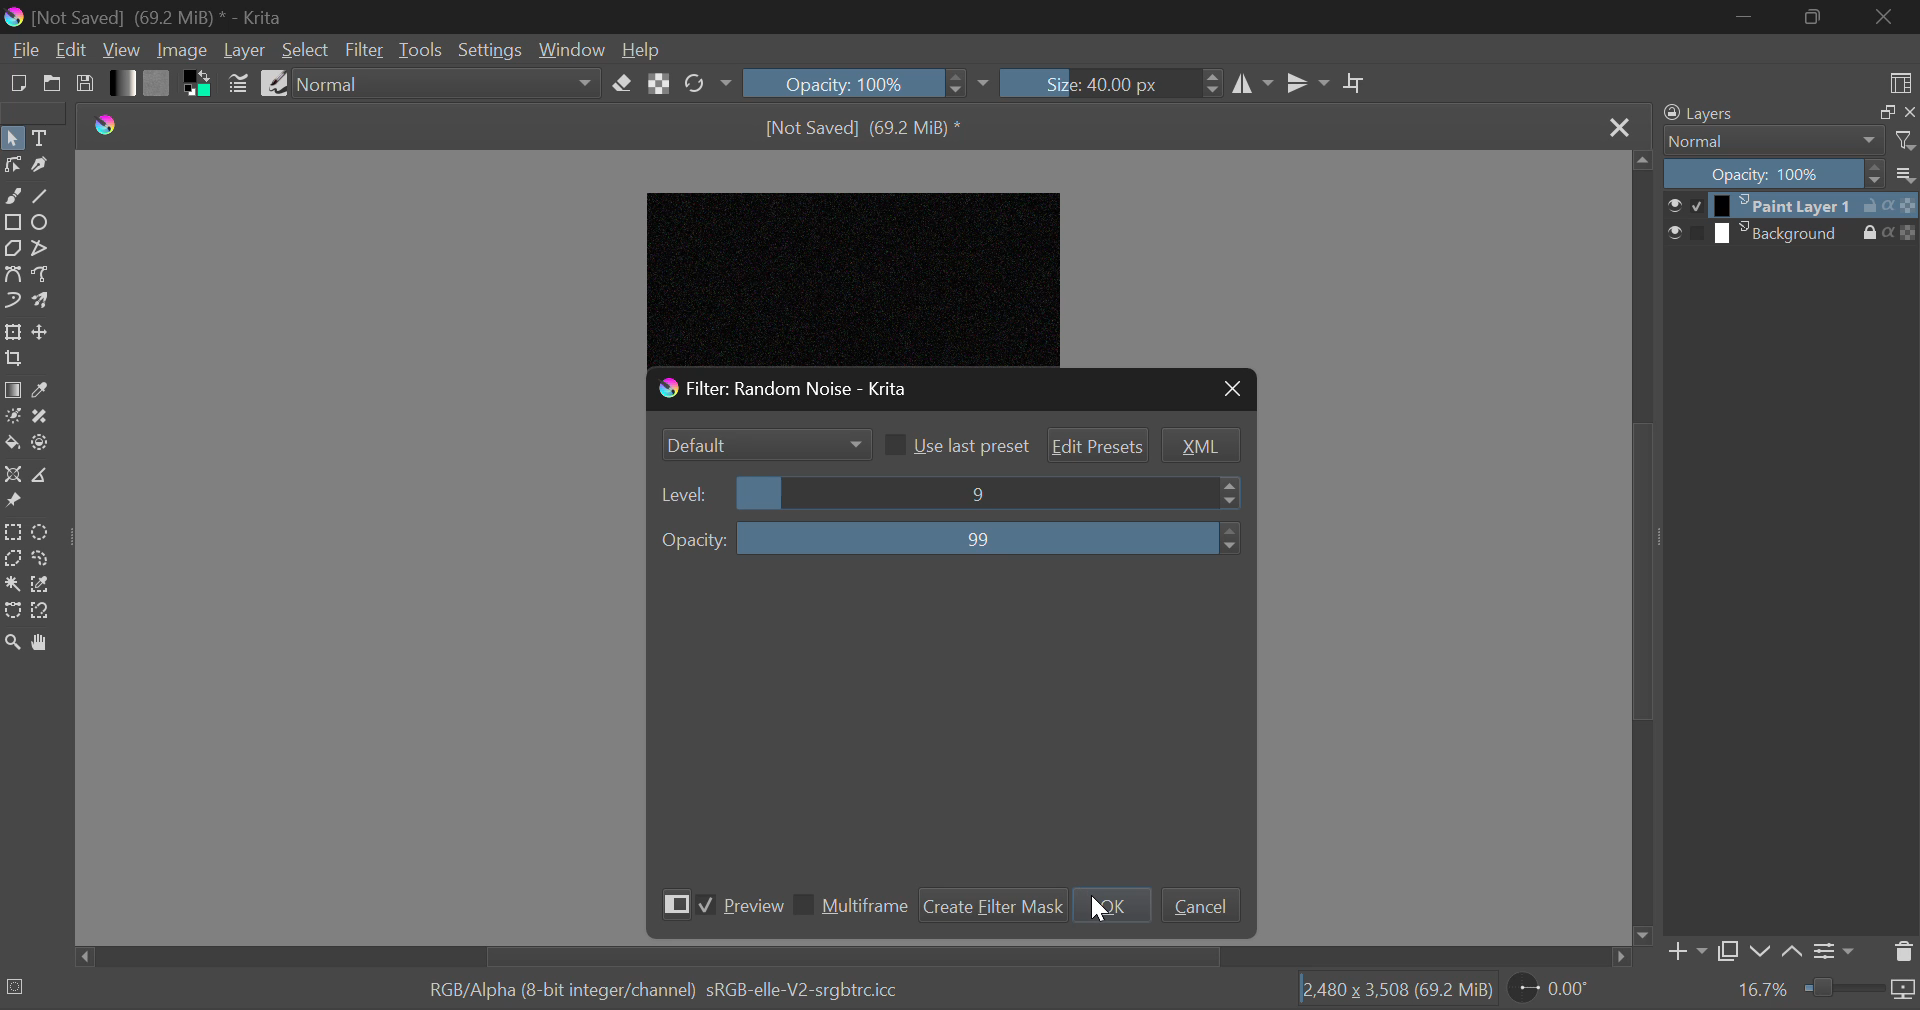 The height and width of the screenshot is (1010, 1920). What do you see at coordinates (1765, 141) in the screenshot?
I see `Blending Mode` at bounding box center [1765, 141].